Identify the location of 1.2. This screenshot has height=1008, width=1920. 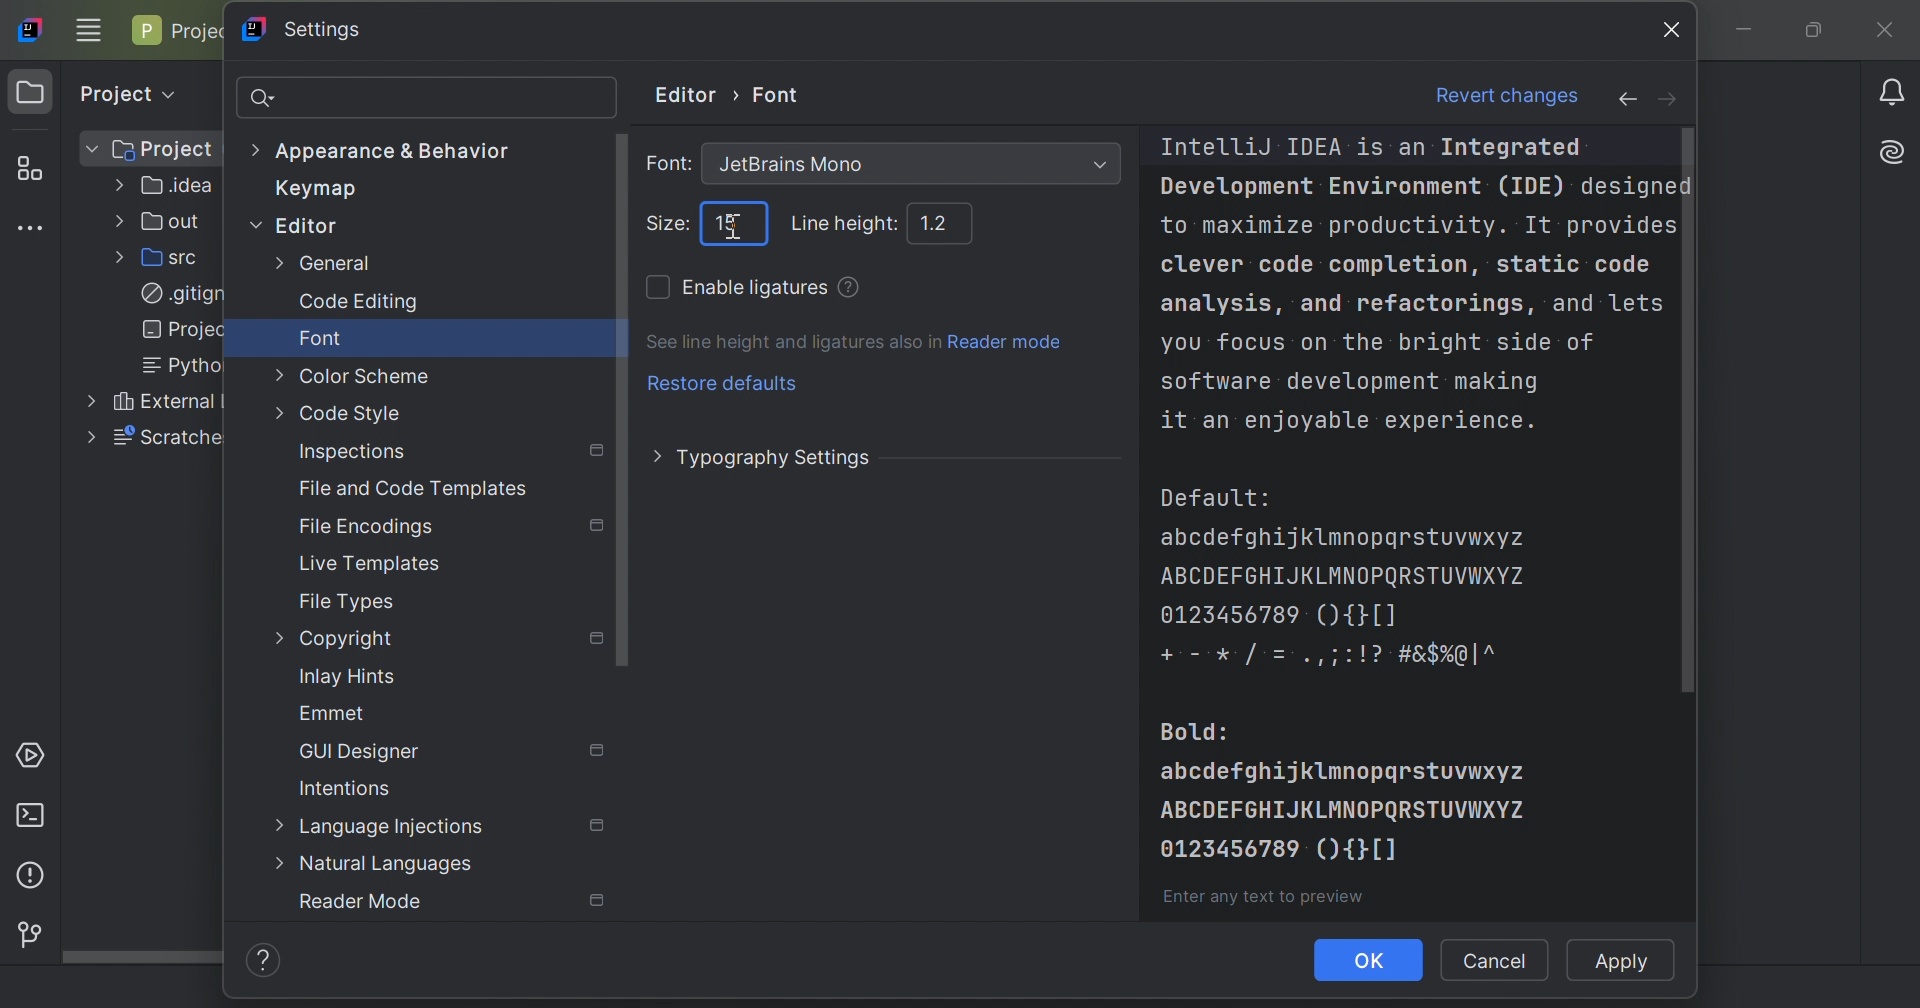
(936, 221).